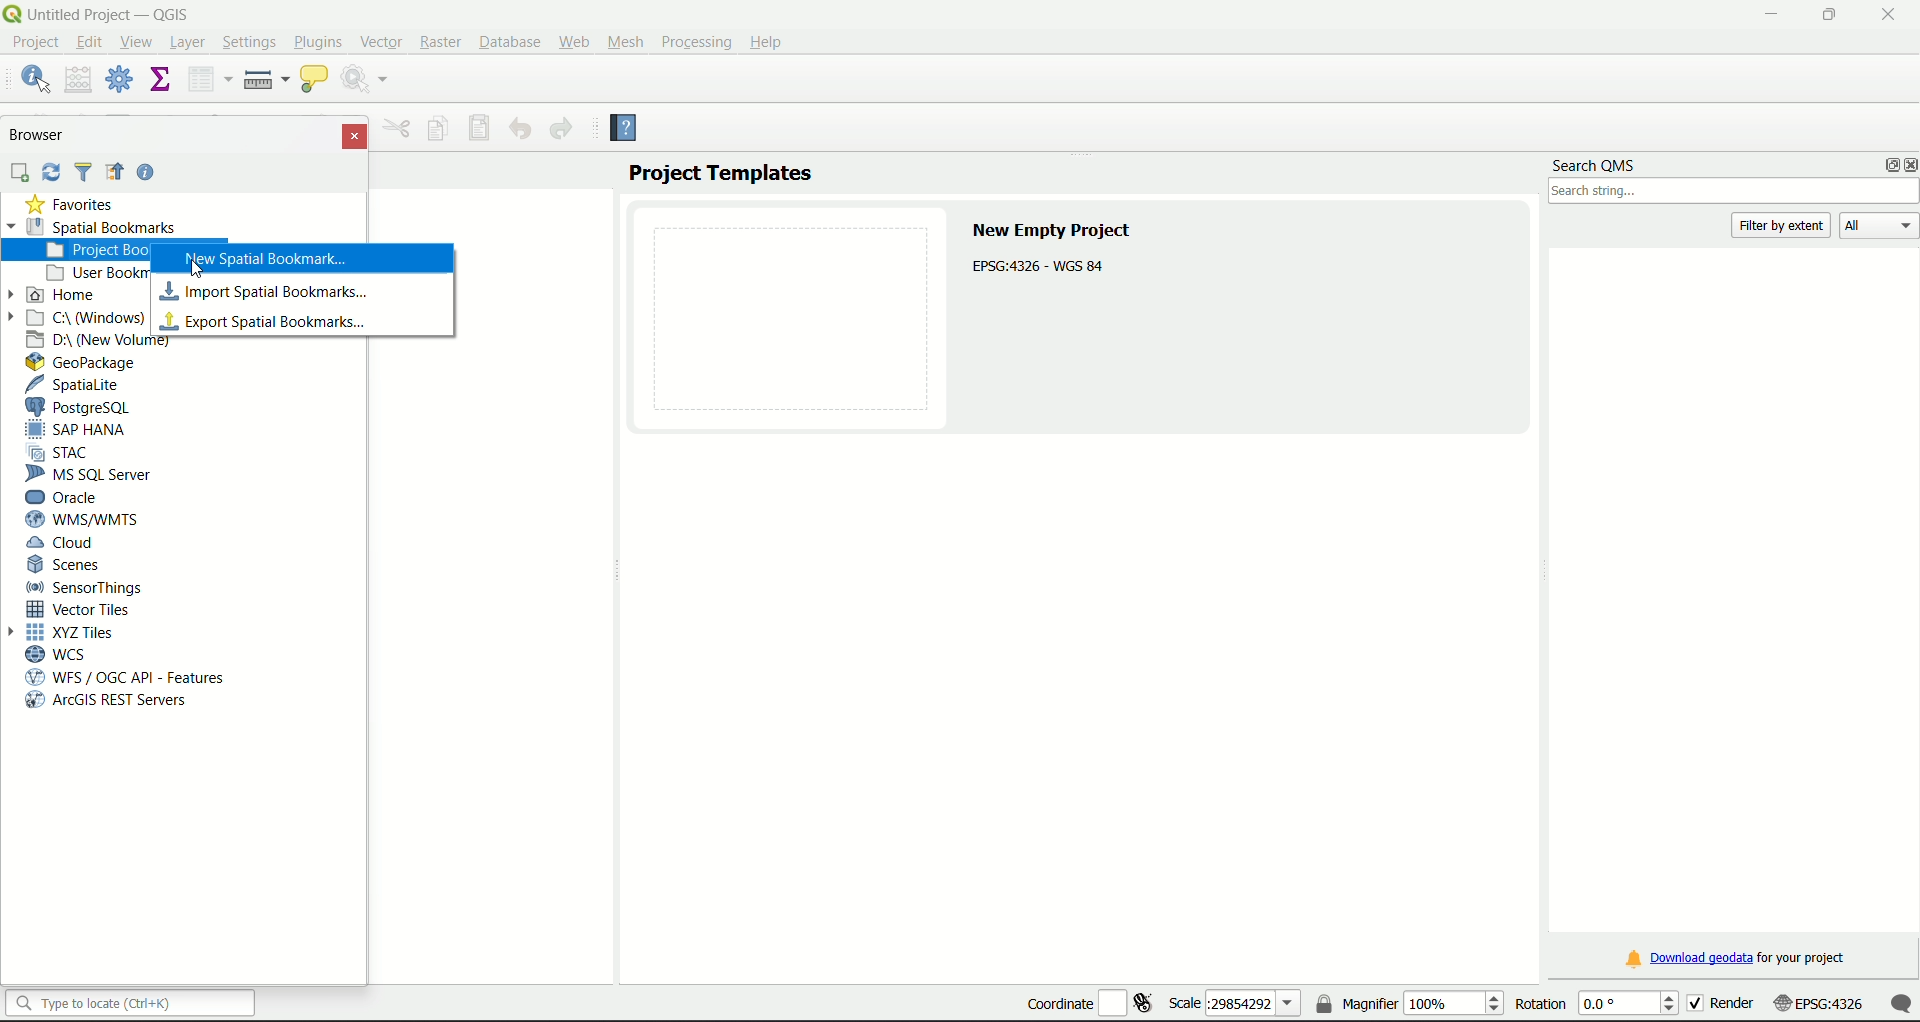 Image resolution: width=1920 pixels, height=1022 pixels. I want to click on XYZ Tiles, so click(70, 633).